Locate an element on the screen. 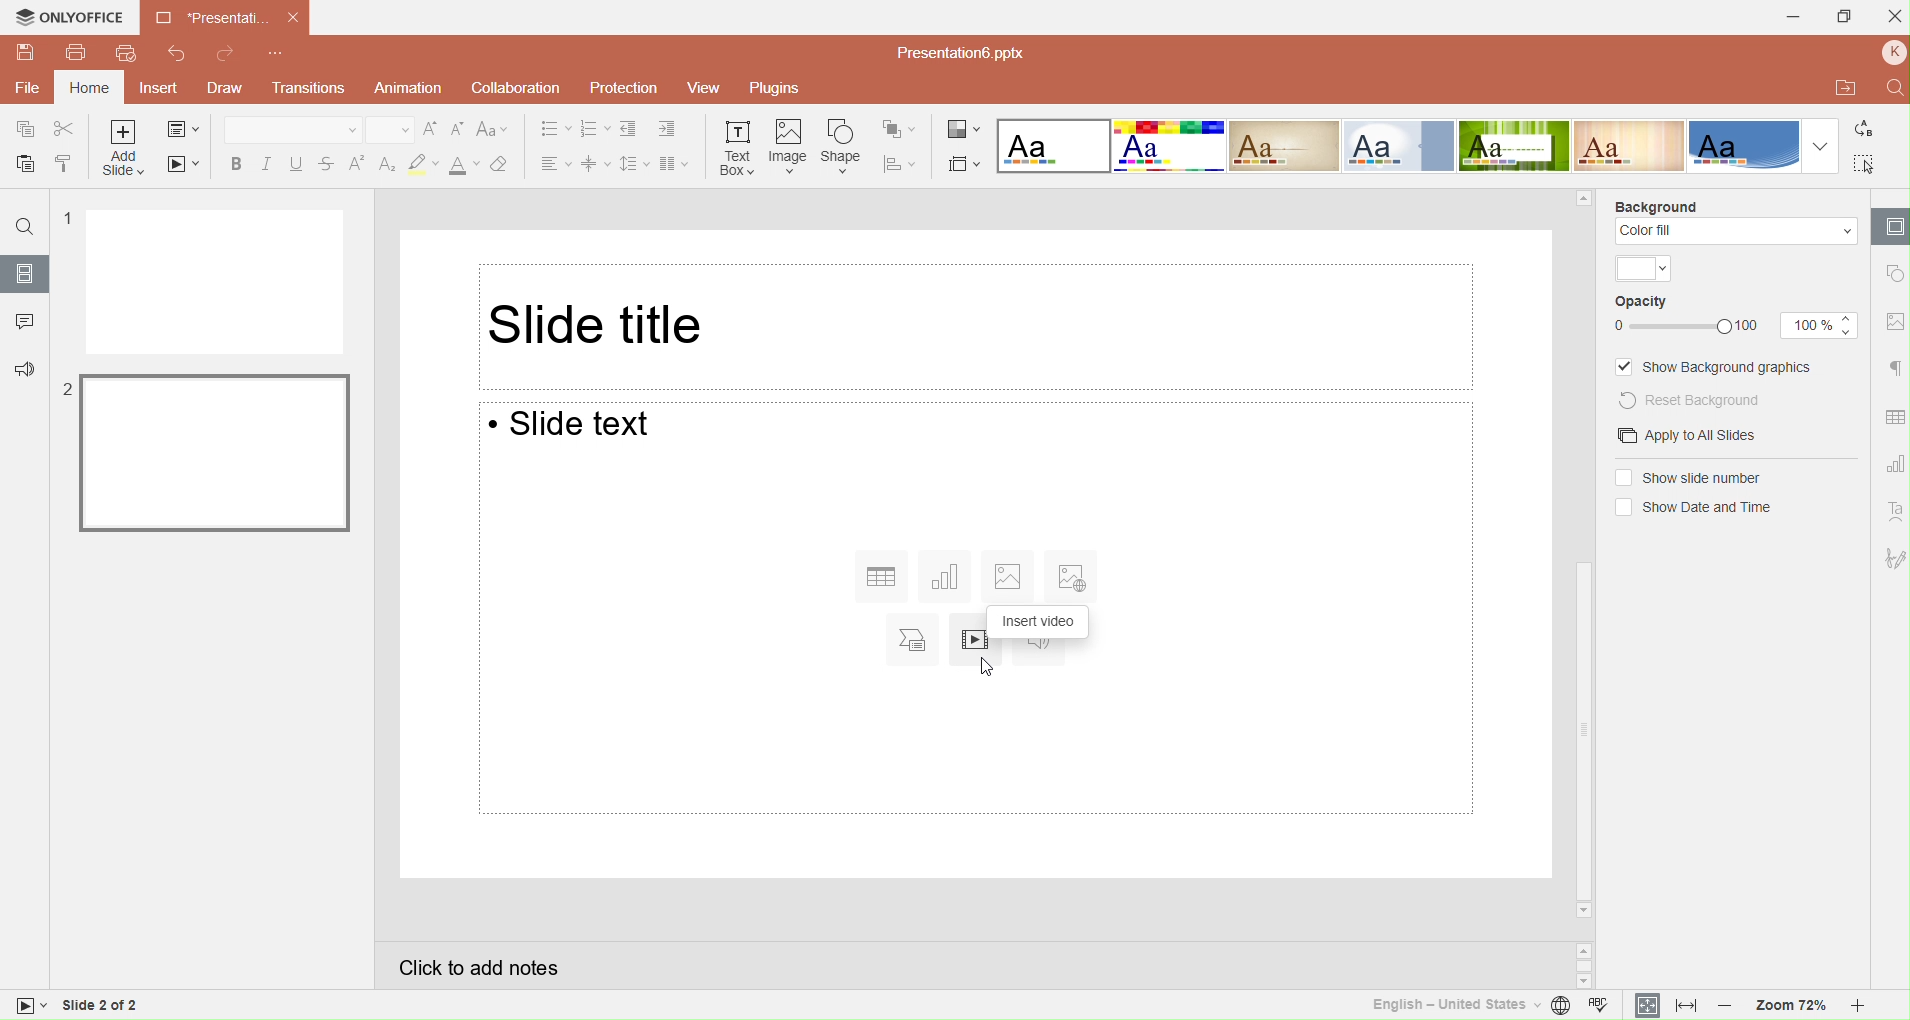 This screenshot has height=1020, width=1910. Horizontal scrollbar is located at coordinates (1581, 553).